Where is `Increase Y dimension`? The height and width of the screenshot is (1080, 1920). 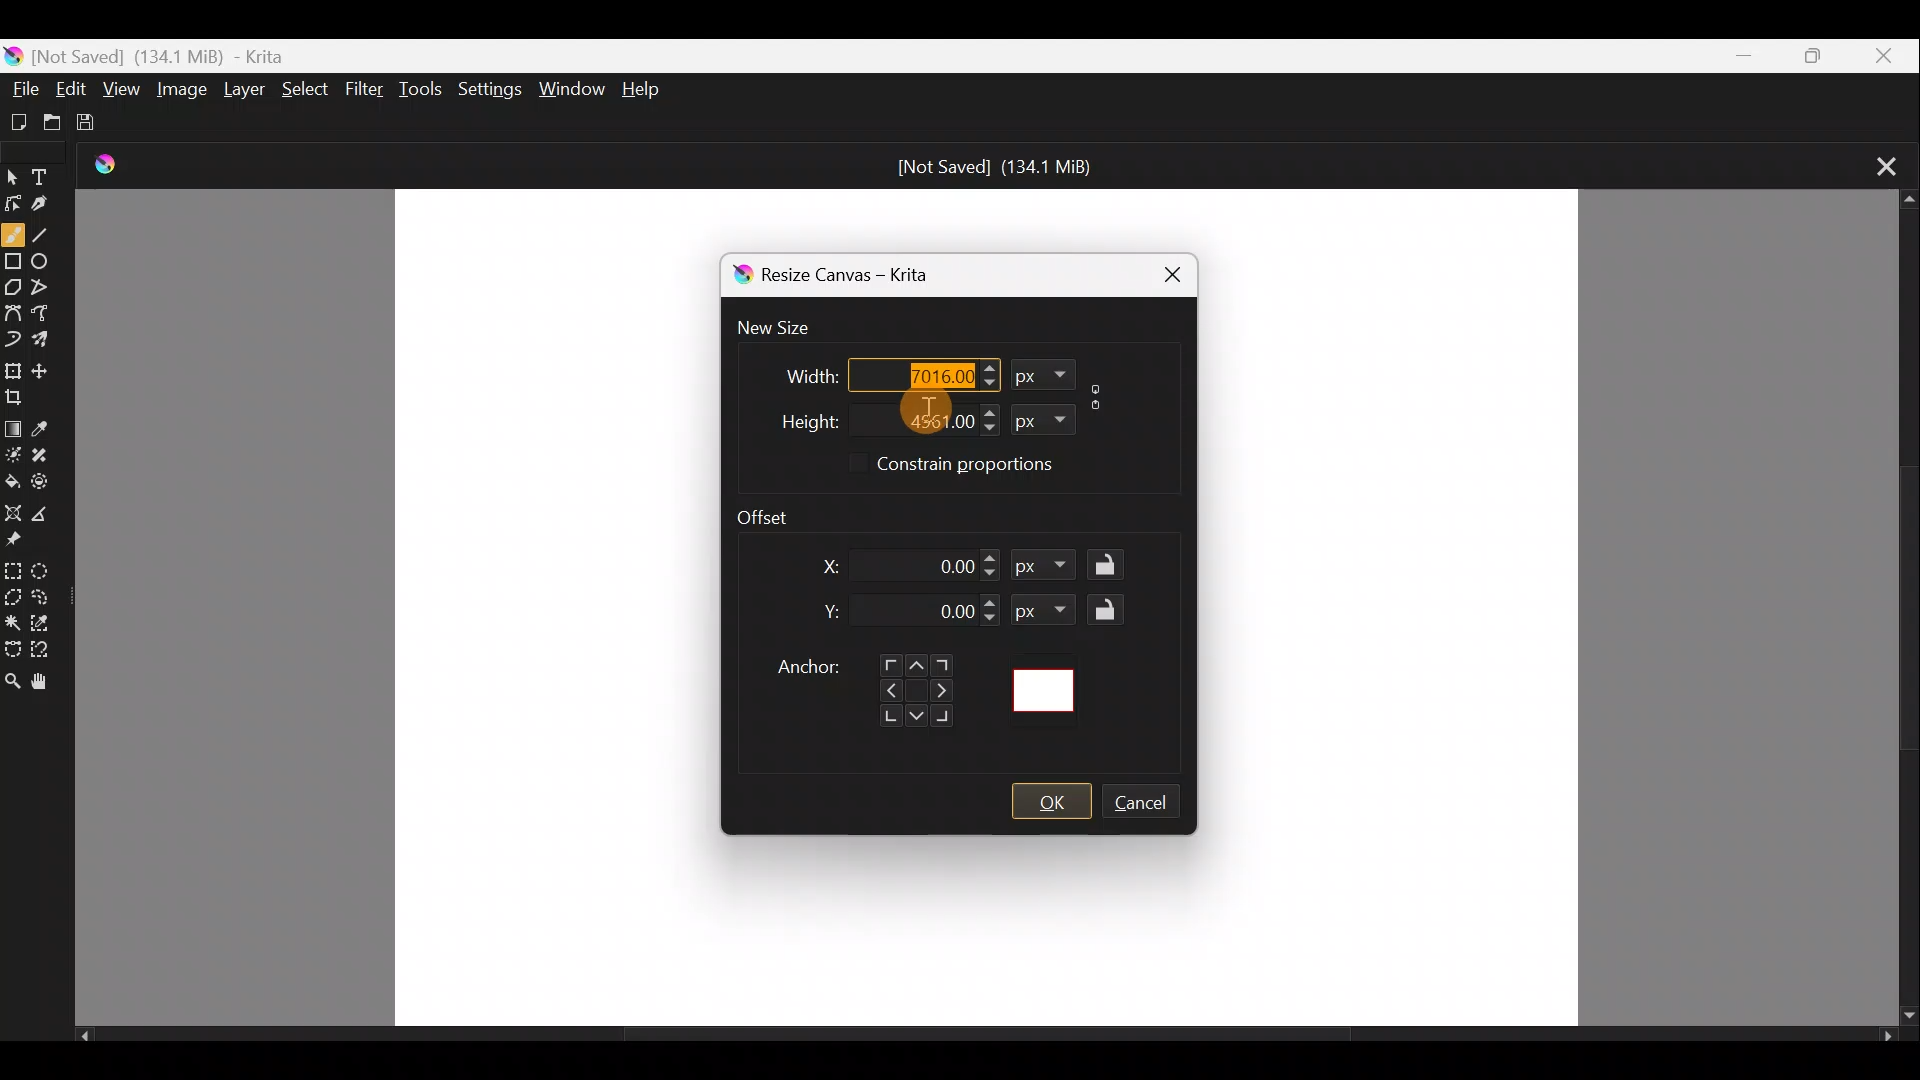
Increase Y dimension is located at coordinates (991, 602).